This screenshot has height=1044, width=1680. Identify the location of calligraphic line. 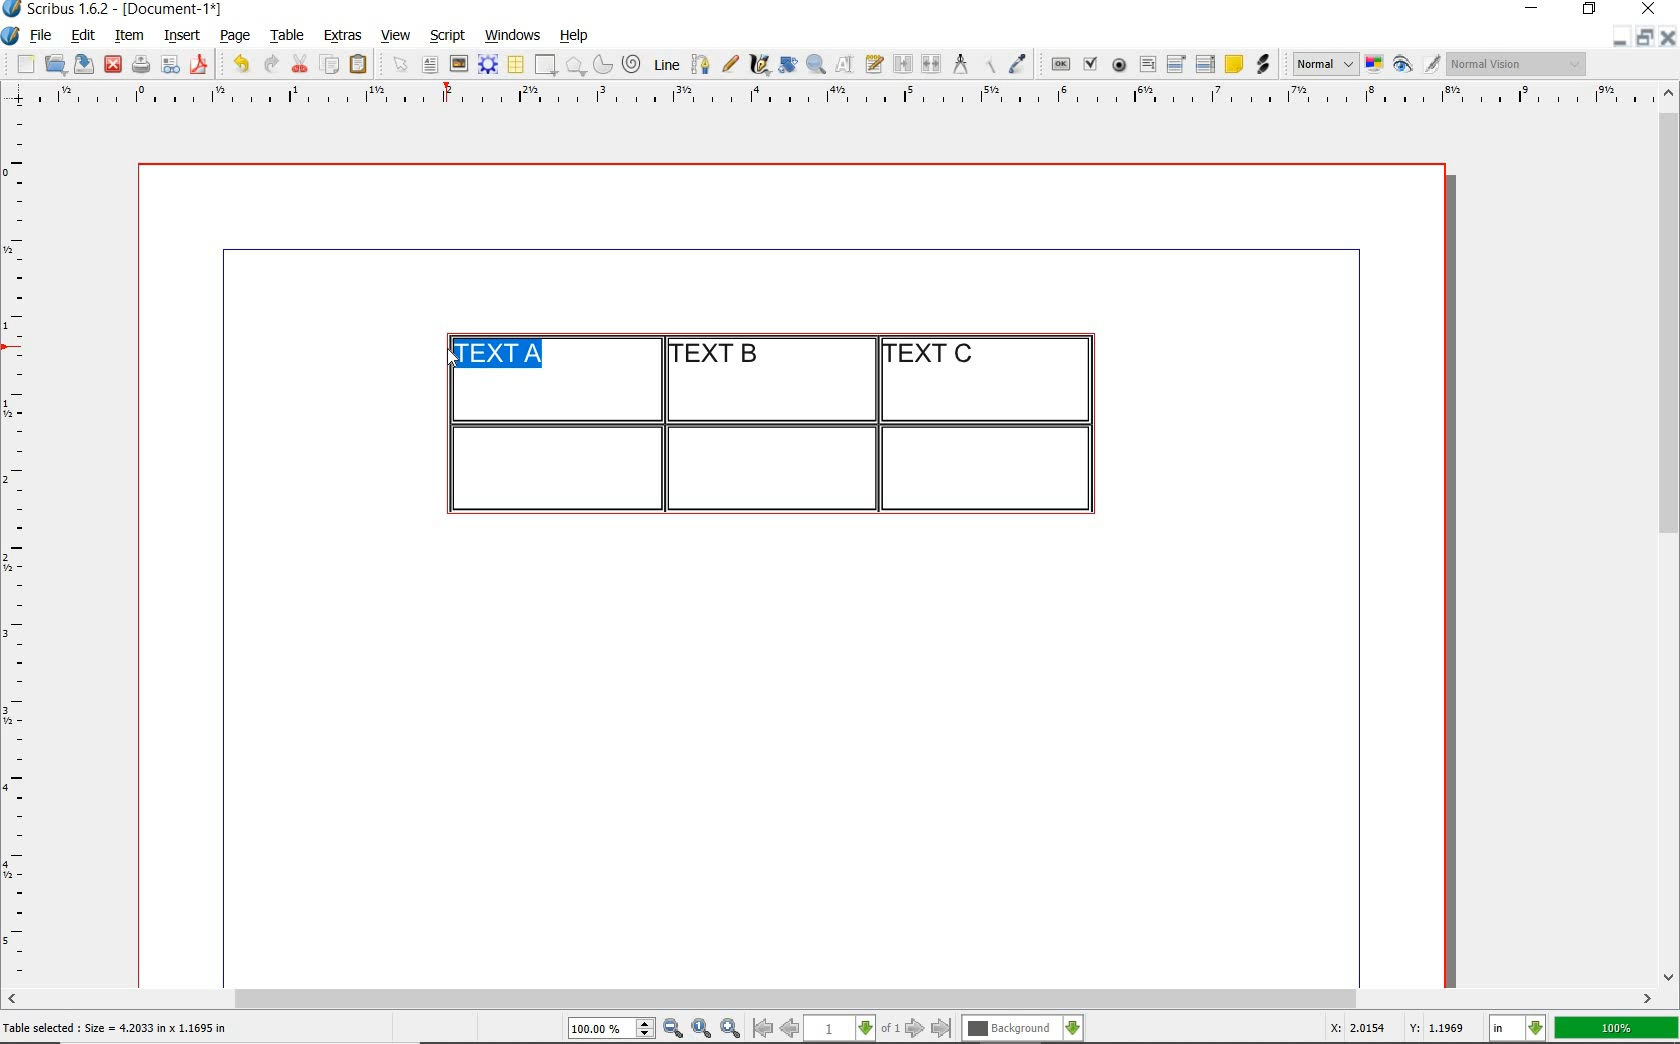
(761, 64).